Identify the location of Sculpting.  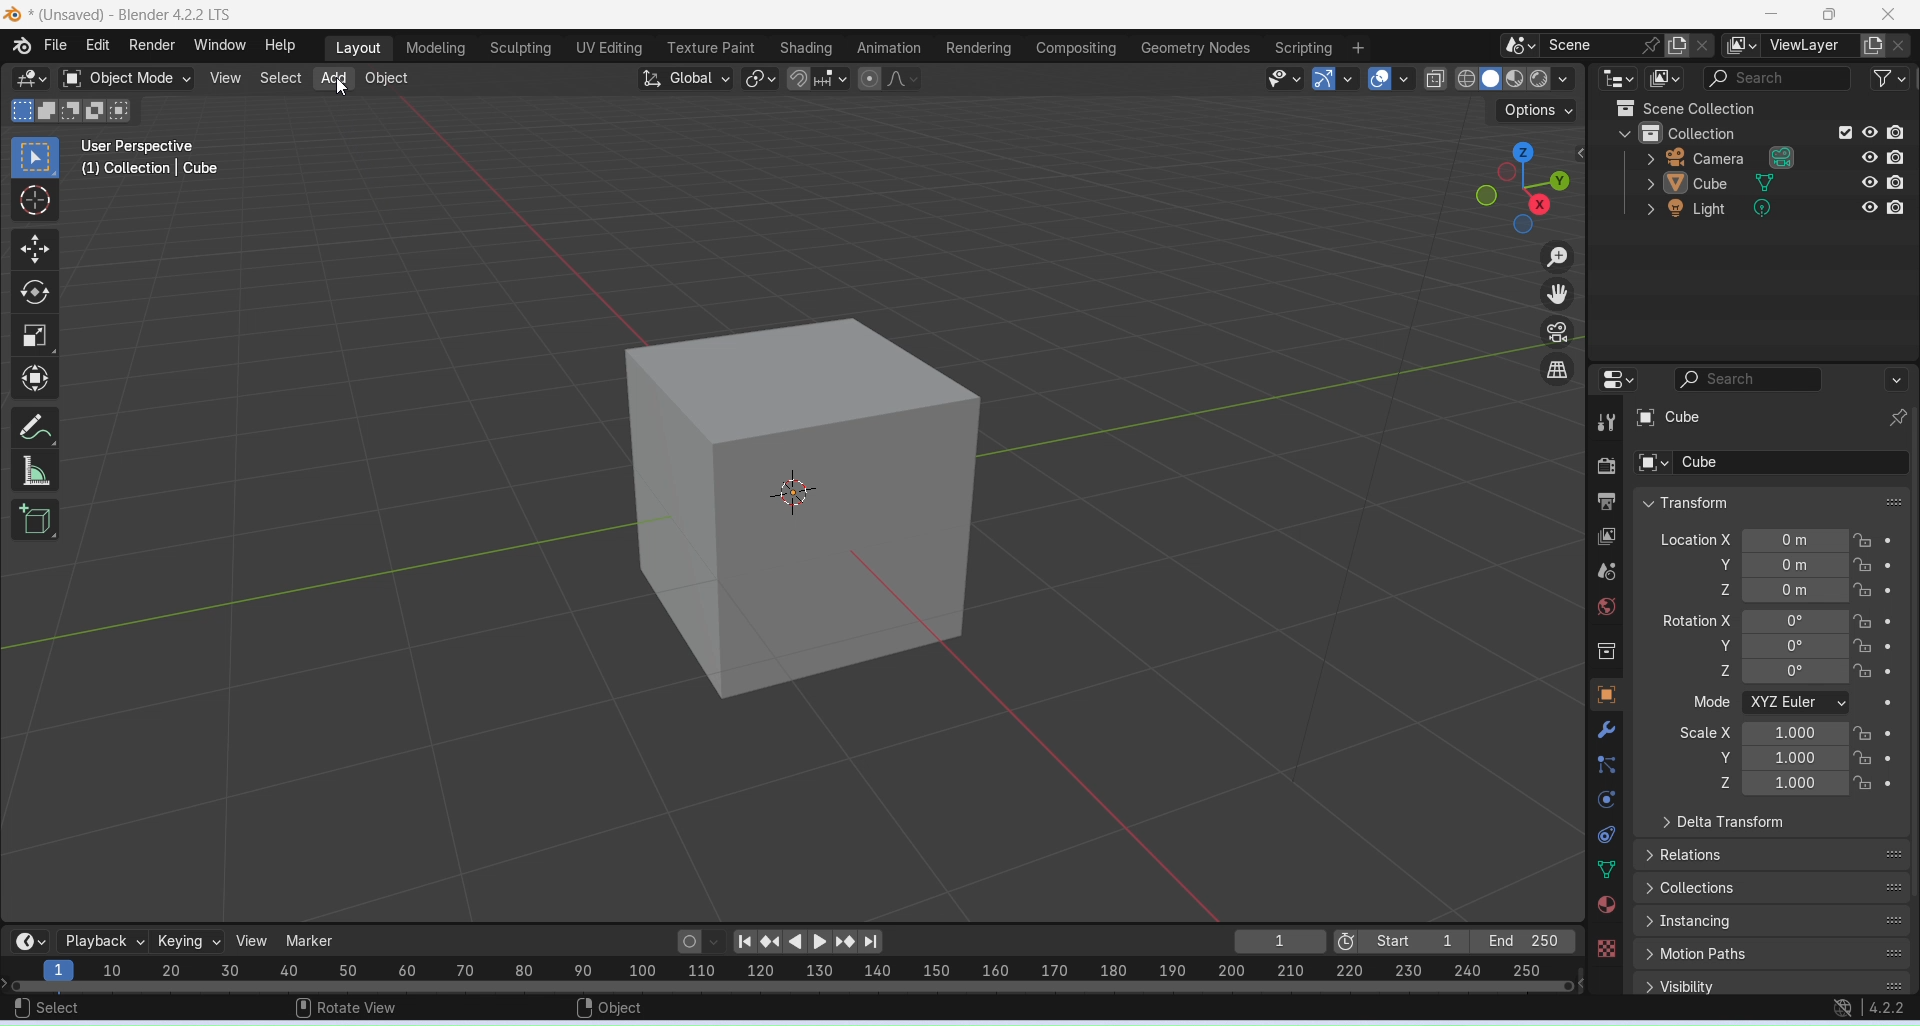
(518, 49).